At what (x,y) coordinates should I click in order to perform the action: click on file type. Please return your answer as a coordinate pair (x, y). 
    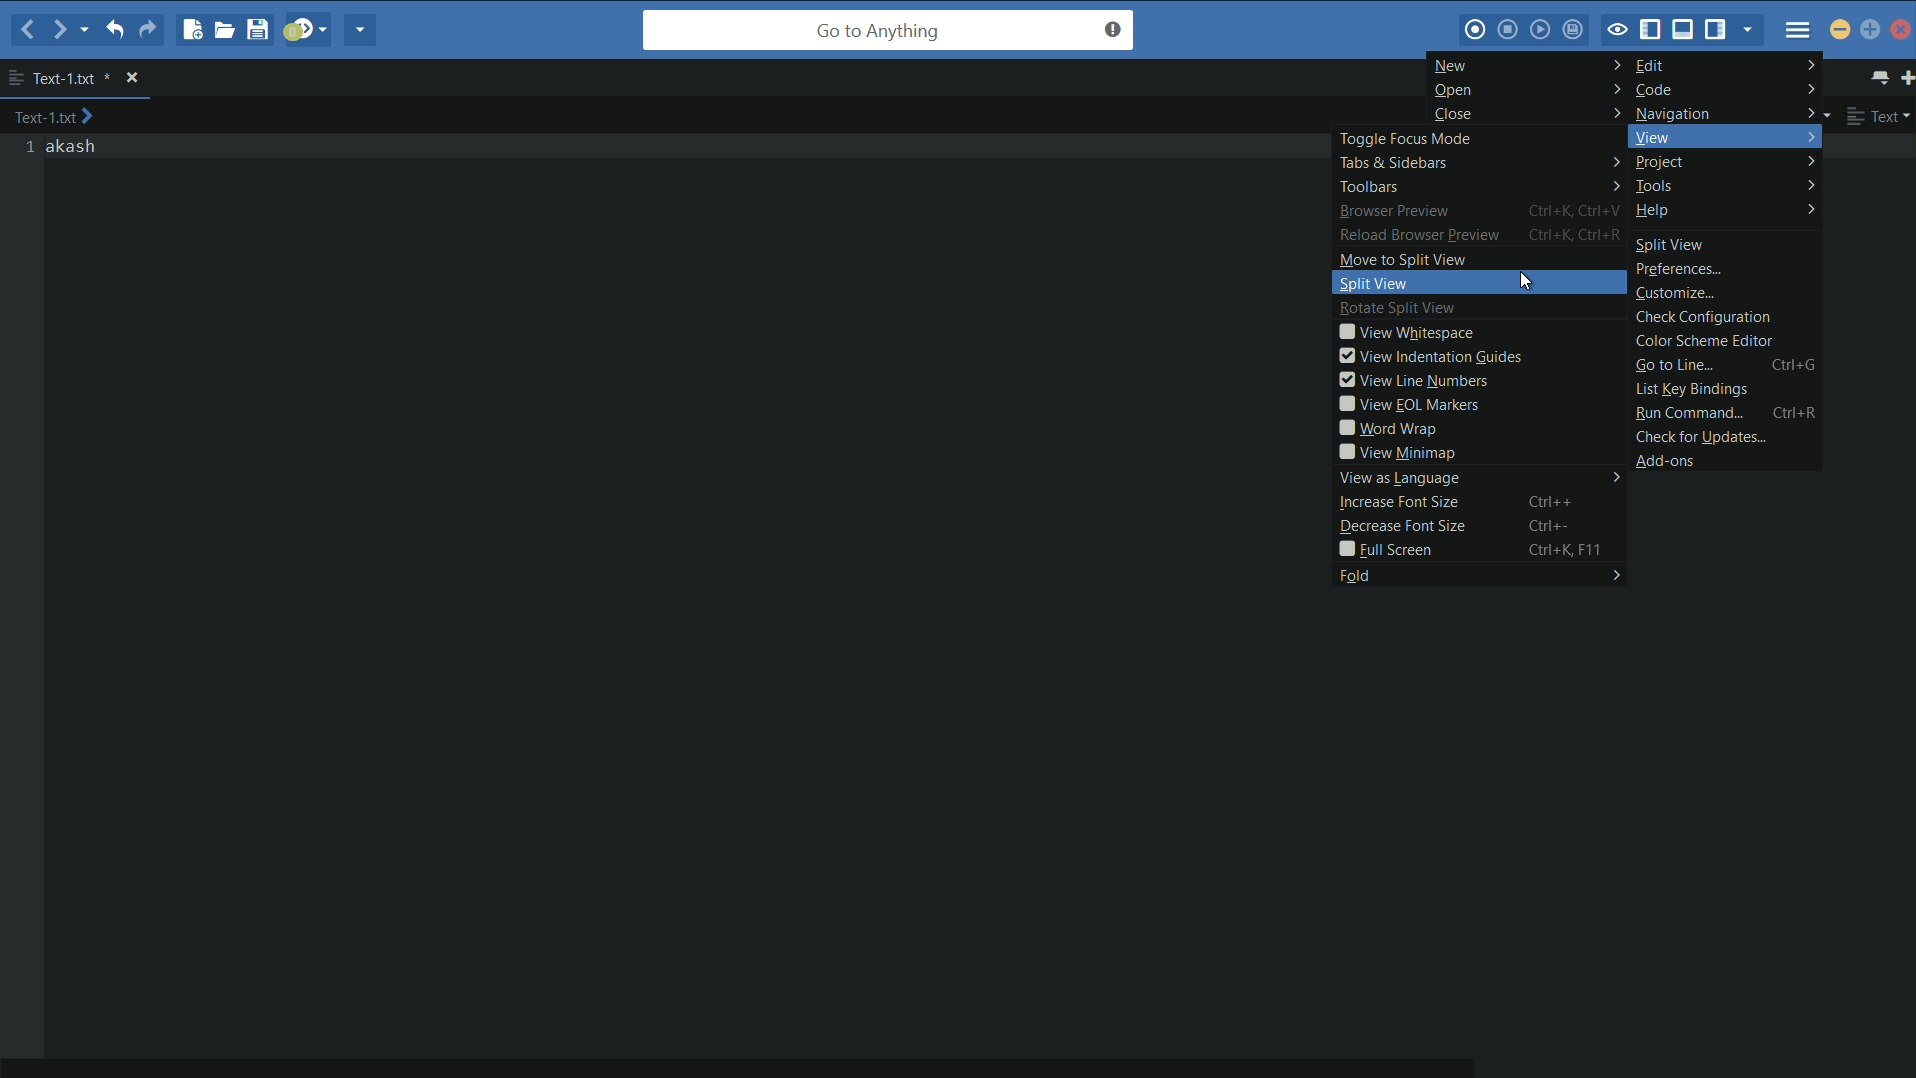
    Looking at the image, I should click on (1881, 115).